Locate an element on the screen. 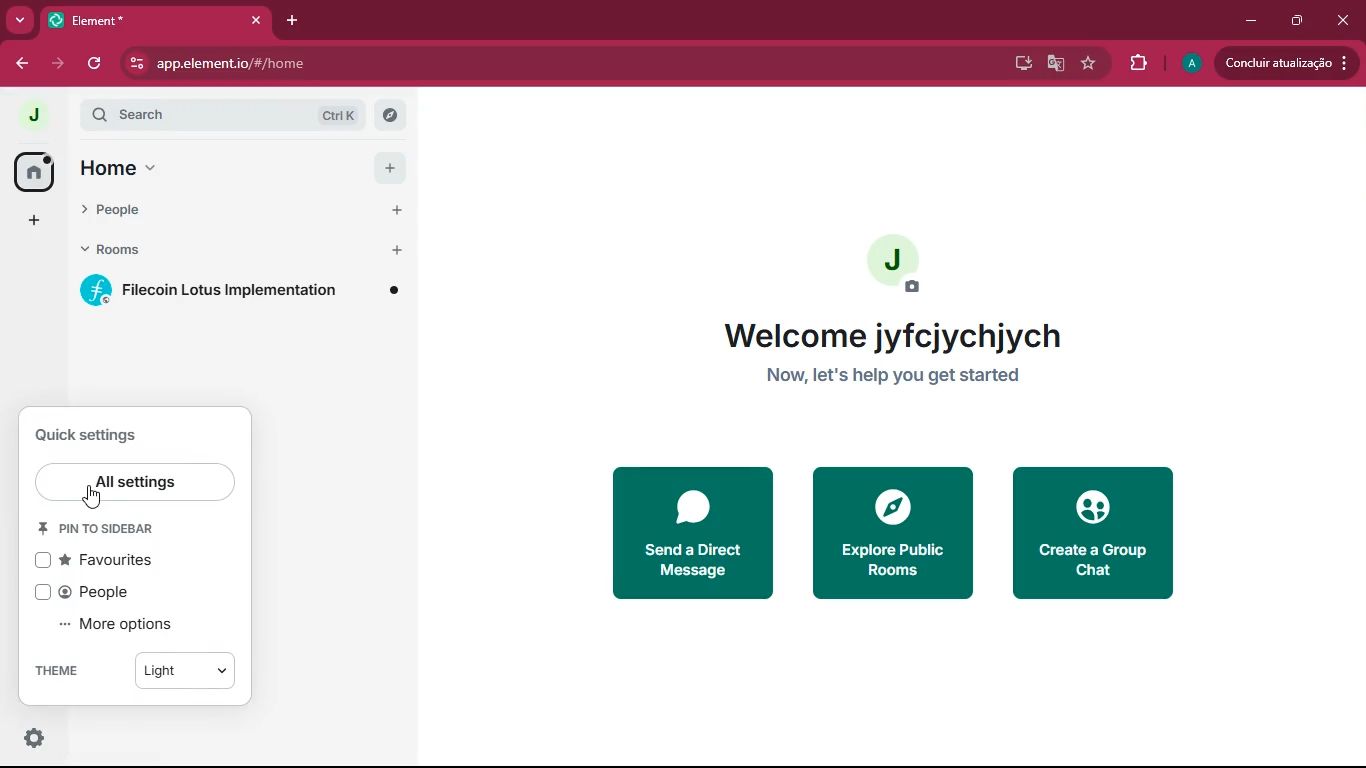  people is located at coordinates (146, 210).